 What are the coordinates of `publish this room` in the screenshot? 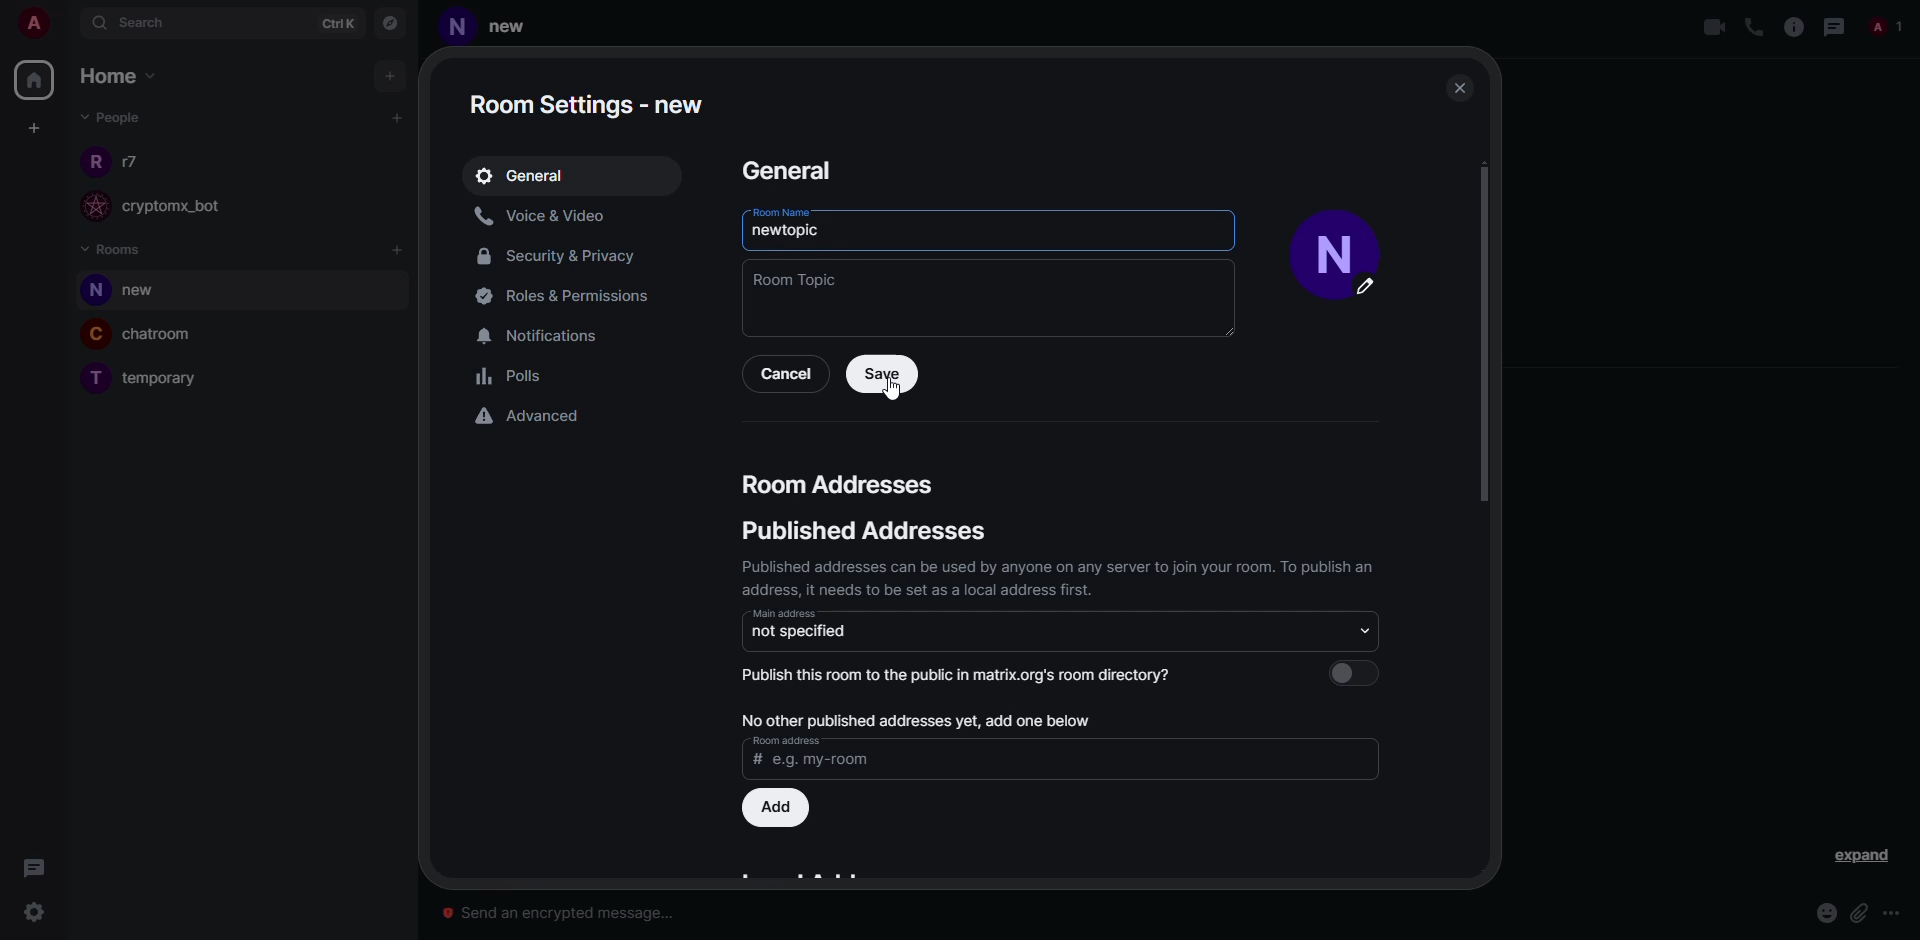 It's located at (966, 674).